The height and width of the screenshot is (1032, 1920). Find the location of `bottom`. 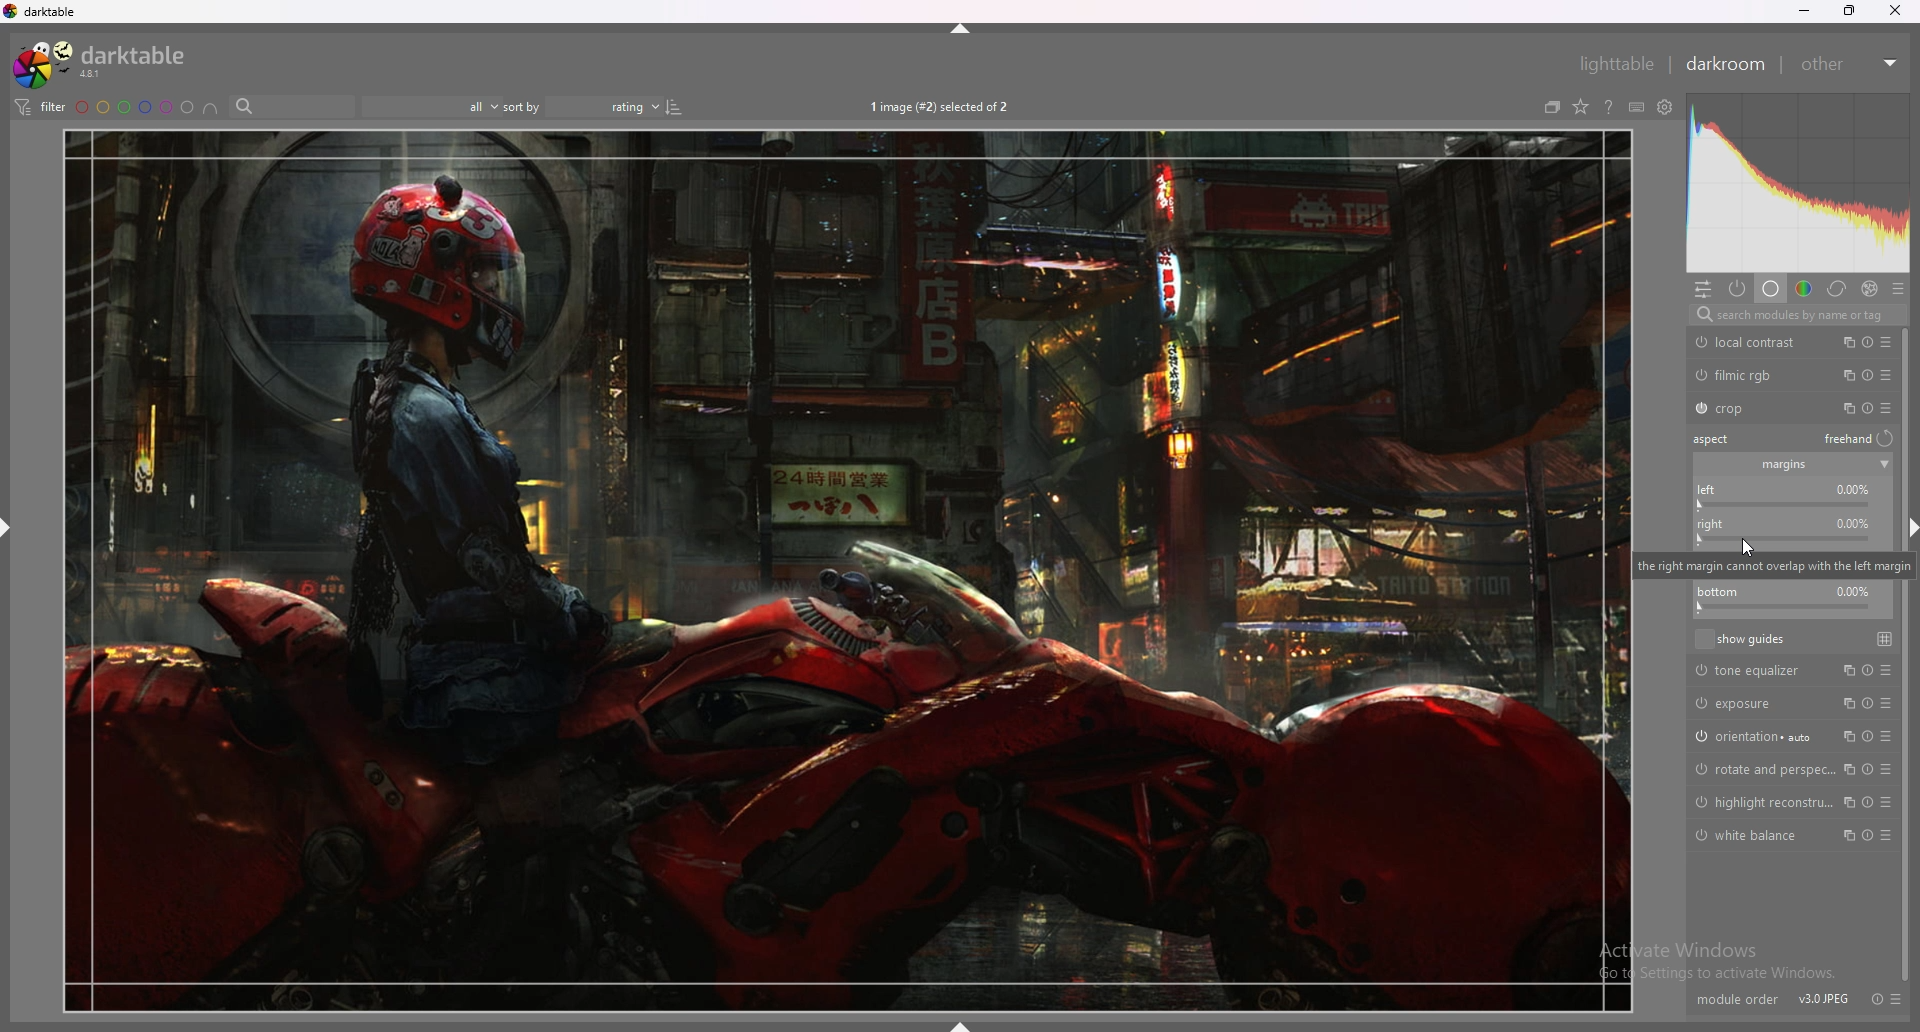

bottom is located at coordinates (1790, 600).